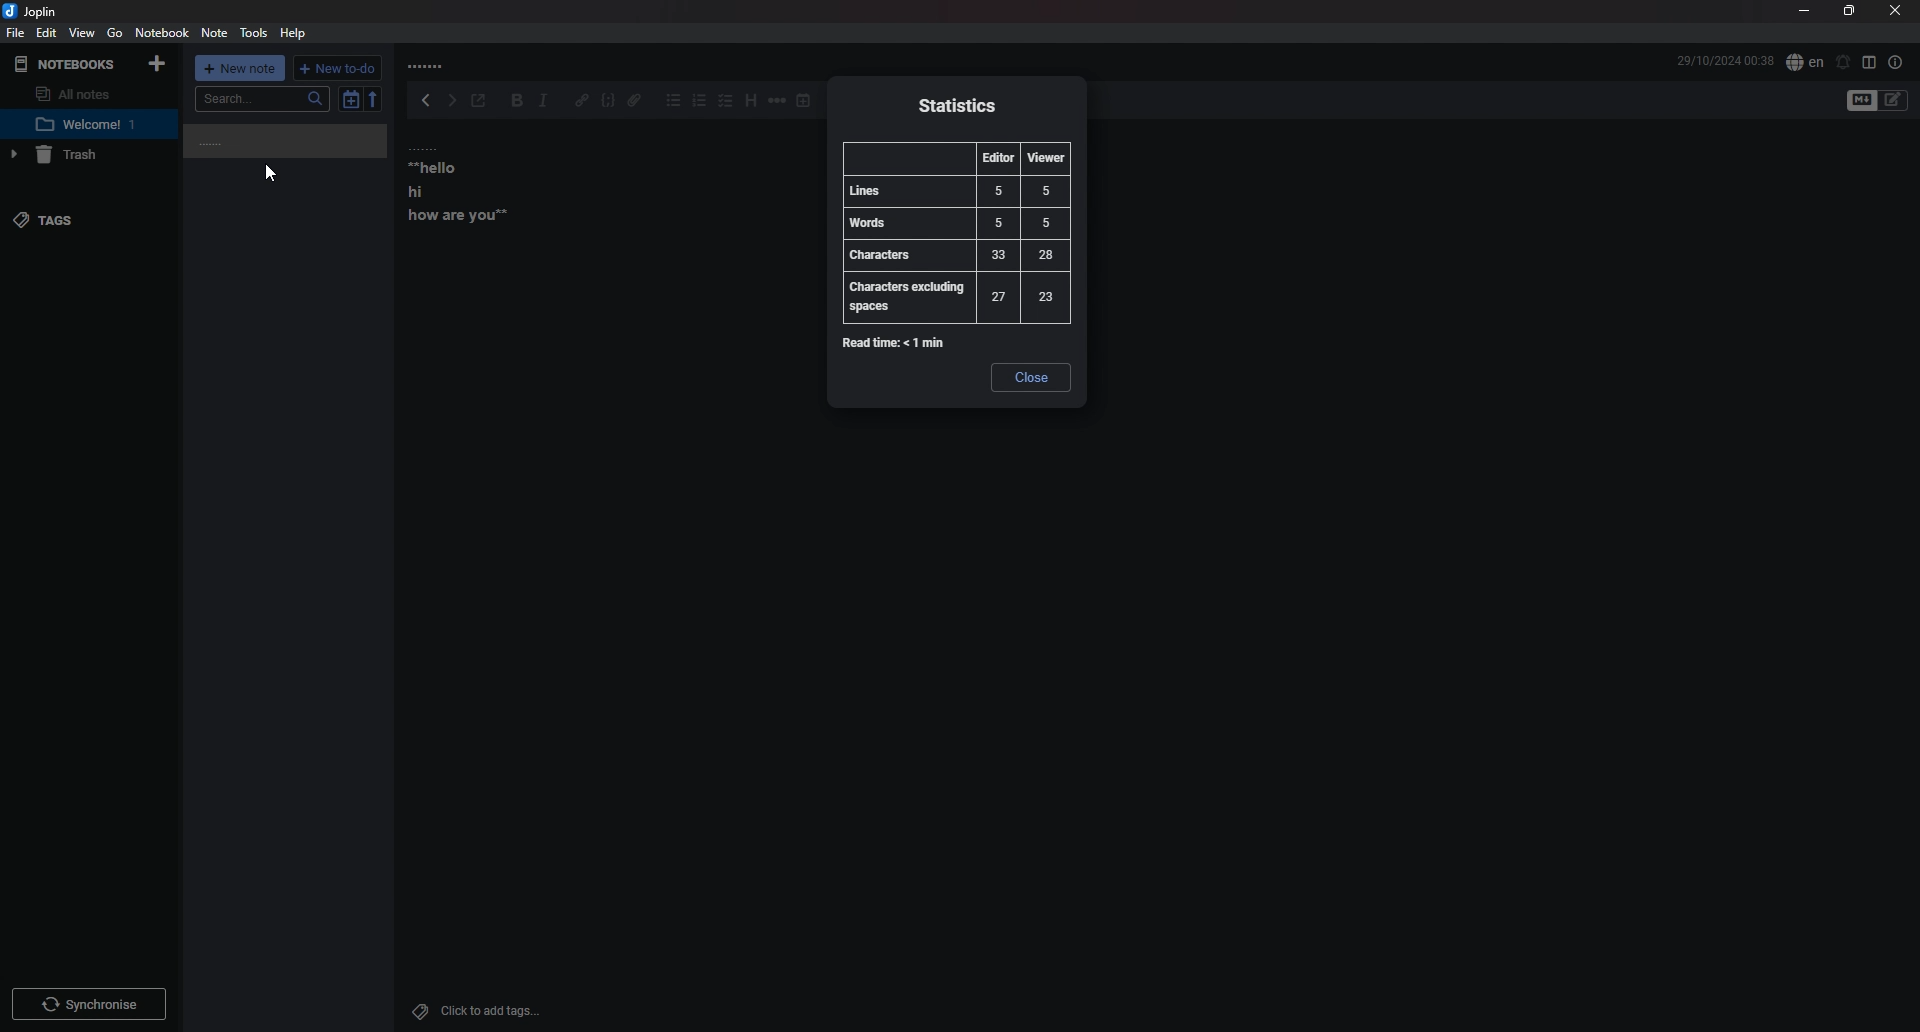 The height and width of the screenshot is (1032, 1920). I want to click on bold, so click(519, 102).